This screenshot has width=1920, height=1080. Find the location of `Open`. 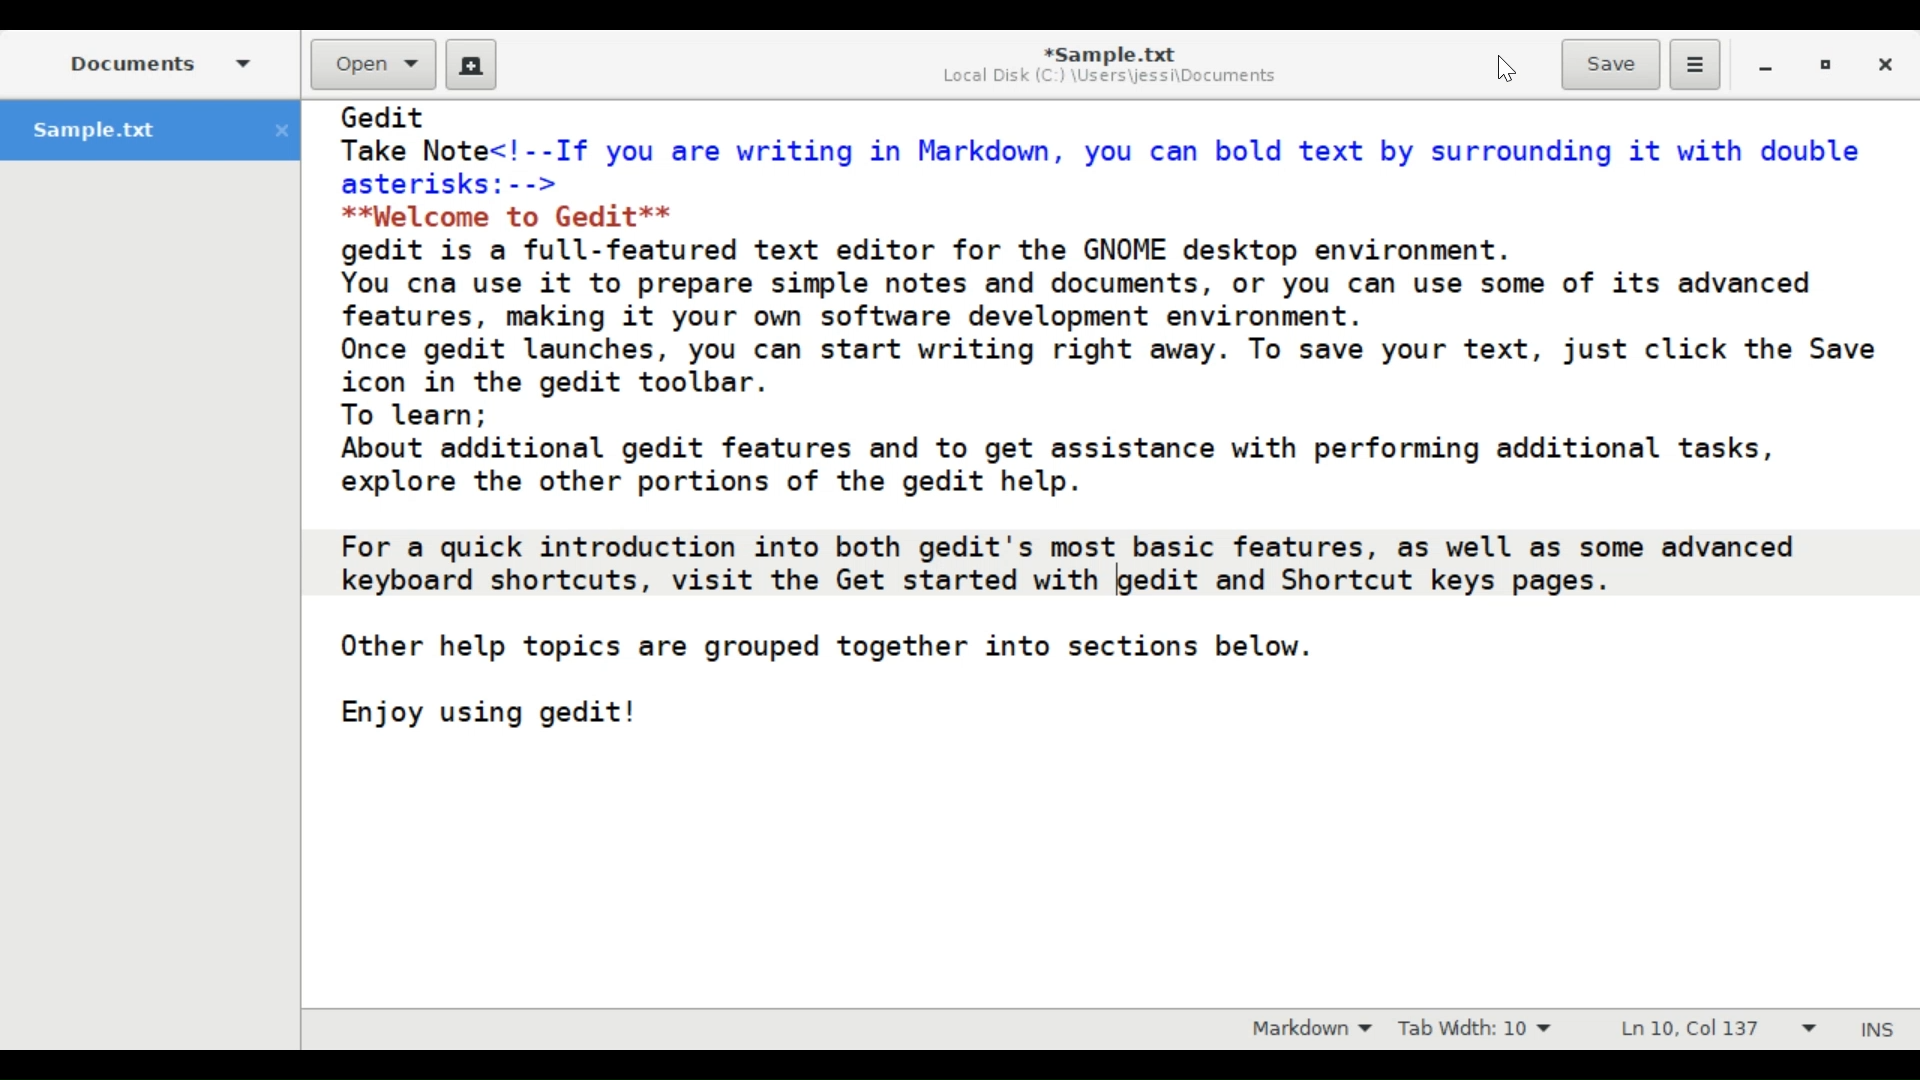

Open is located at coordinates (373, 64).